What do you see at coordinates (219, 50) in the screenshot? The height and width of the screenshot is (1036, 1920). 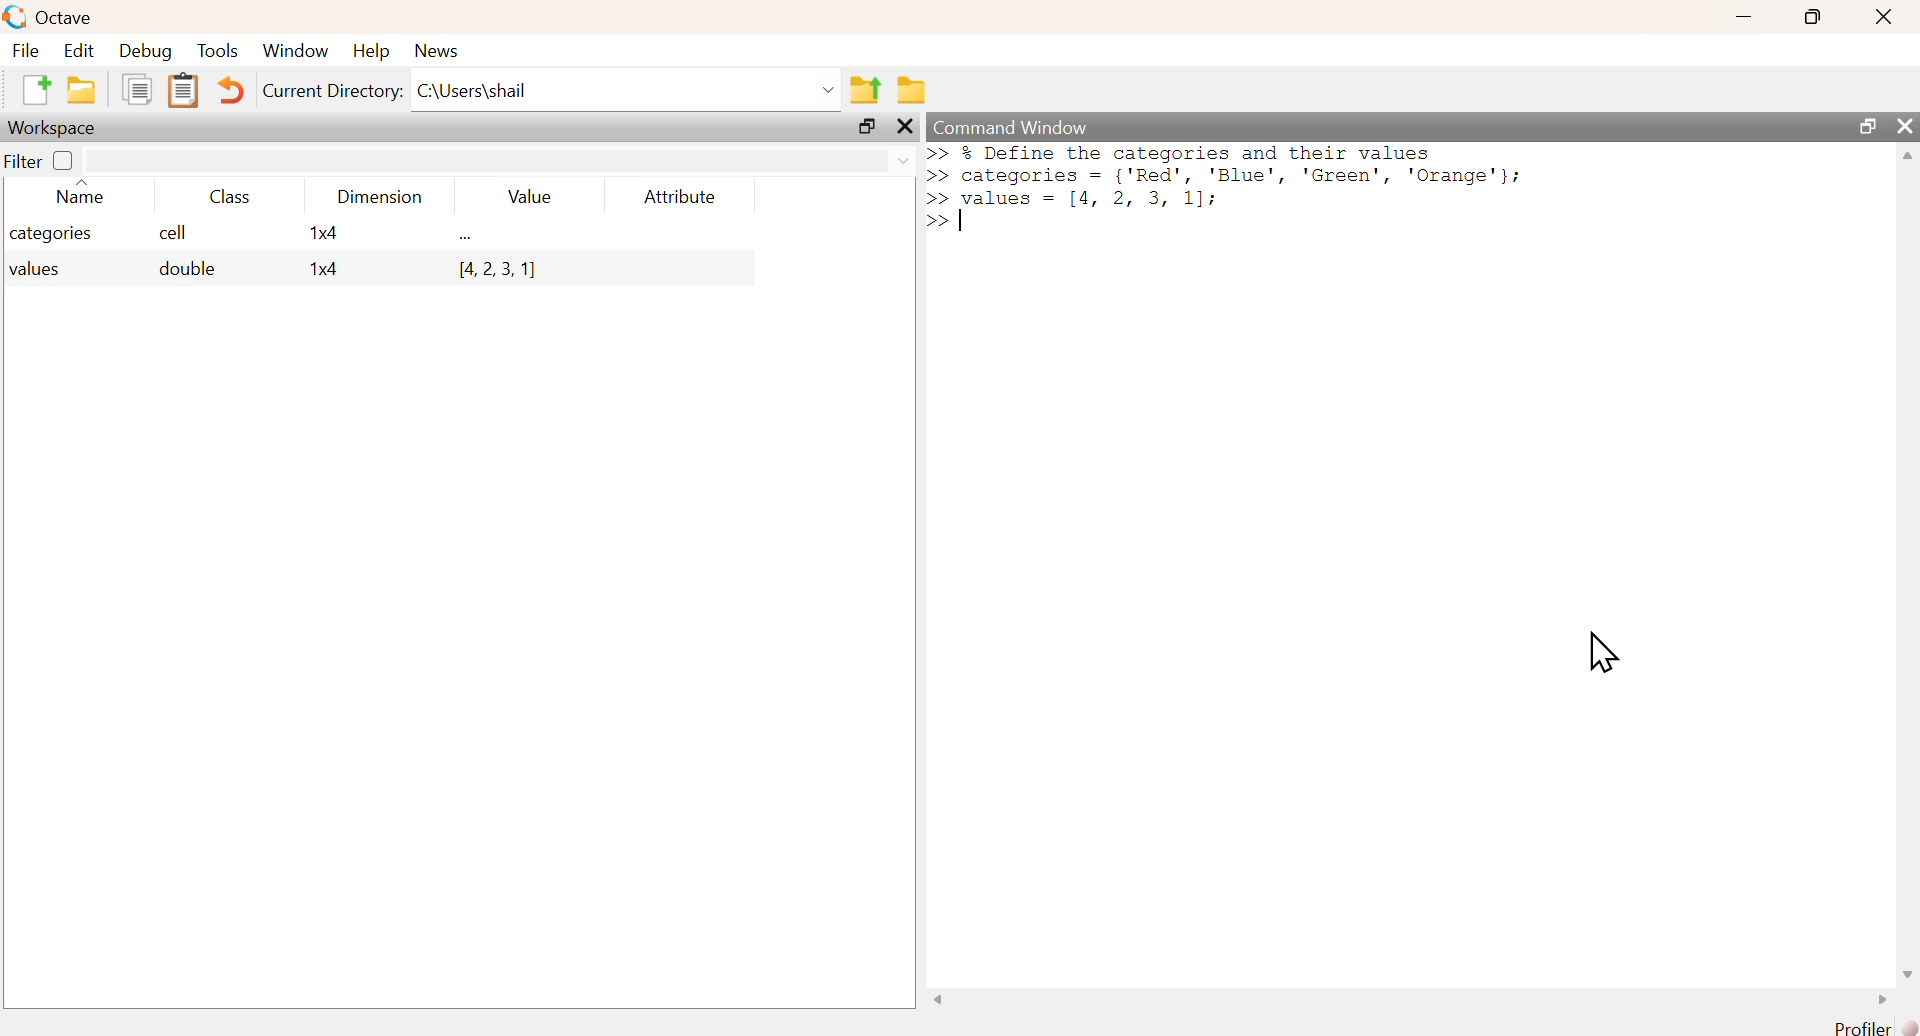 I see `Tools` at bounding box center [219, 50].